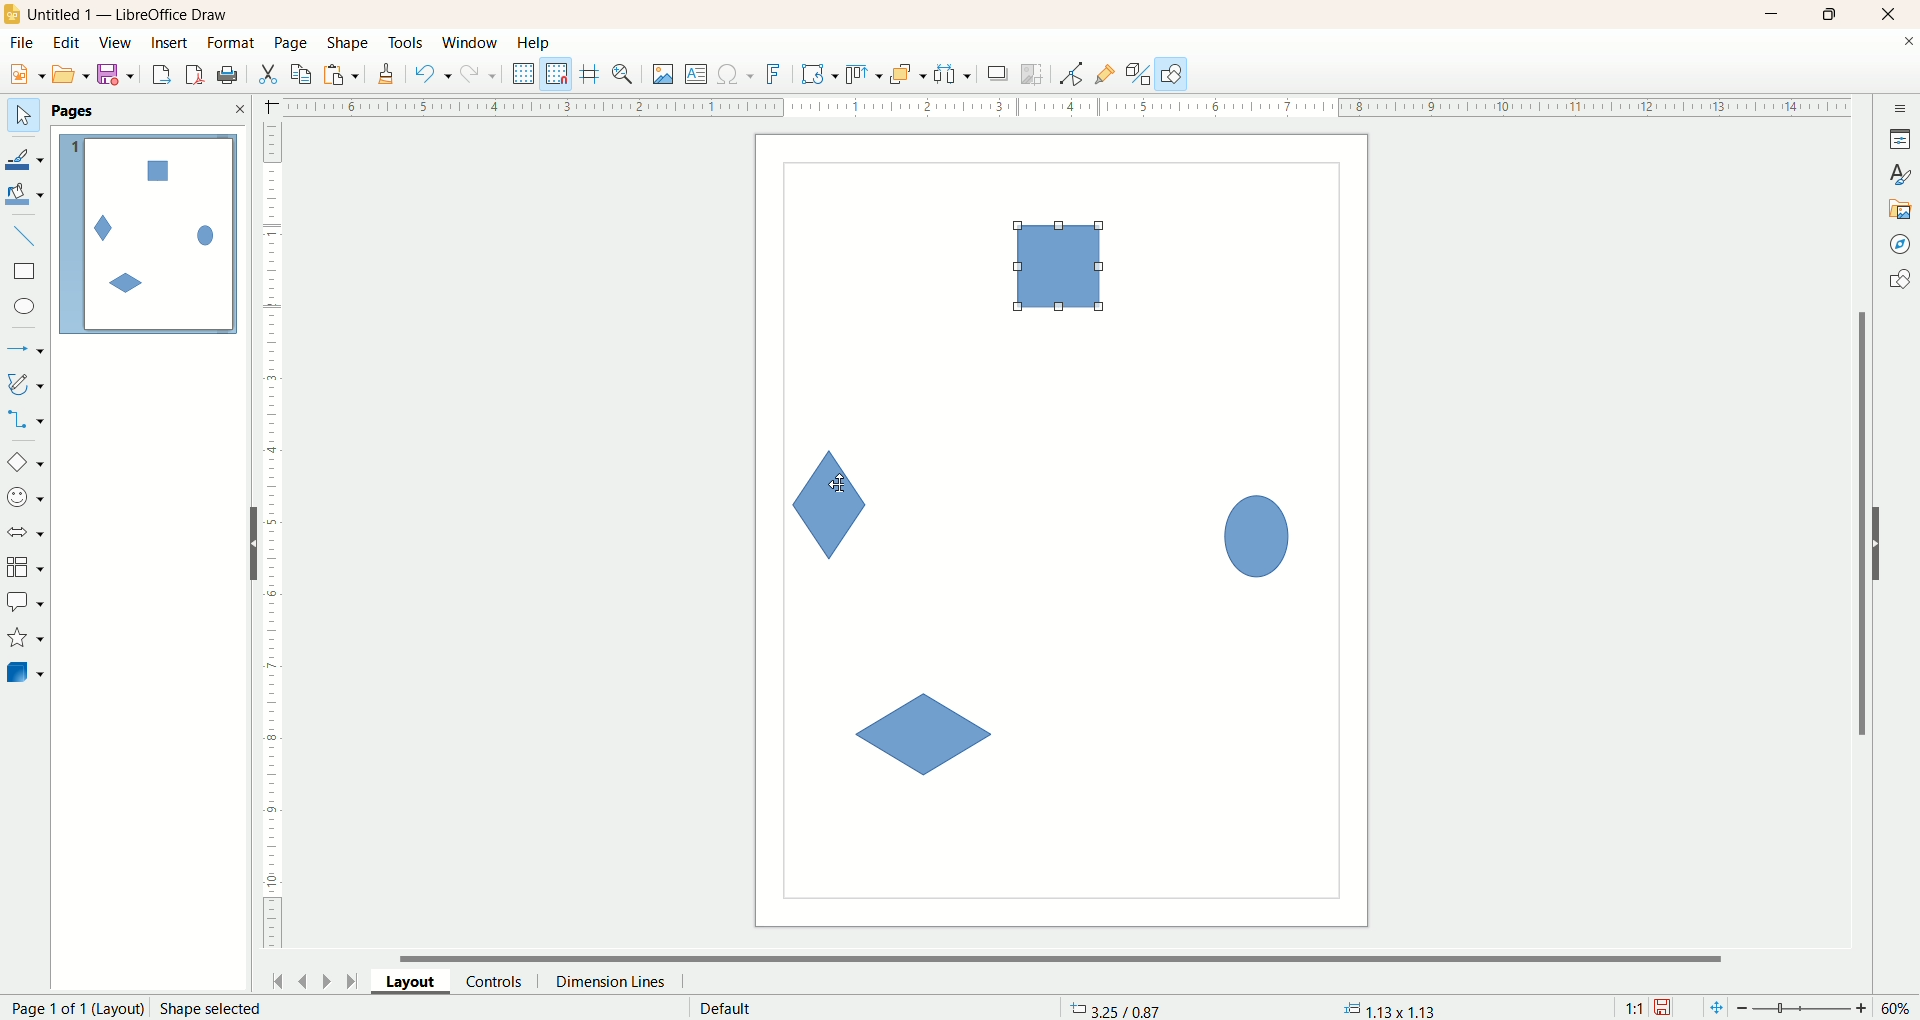 The width and height of the screenshot is (1920, 1020). What do you see at coordinates (172, 43) in the screenshot?
I see `insert` at bounding box center [172, 43].